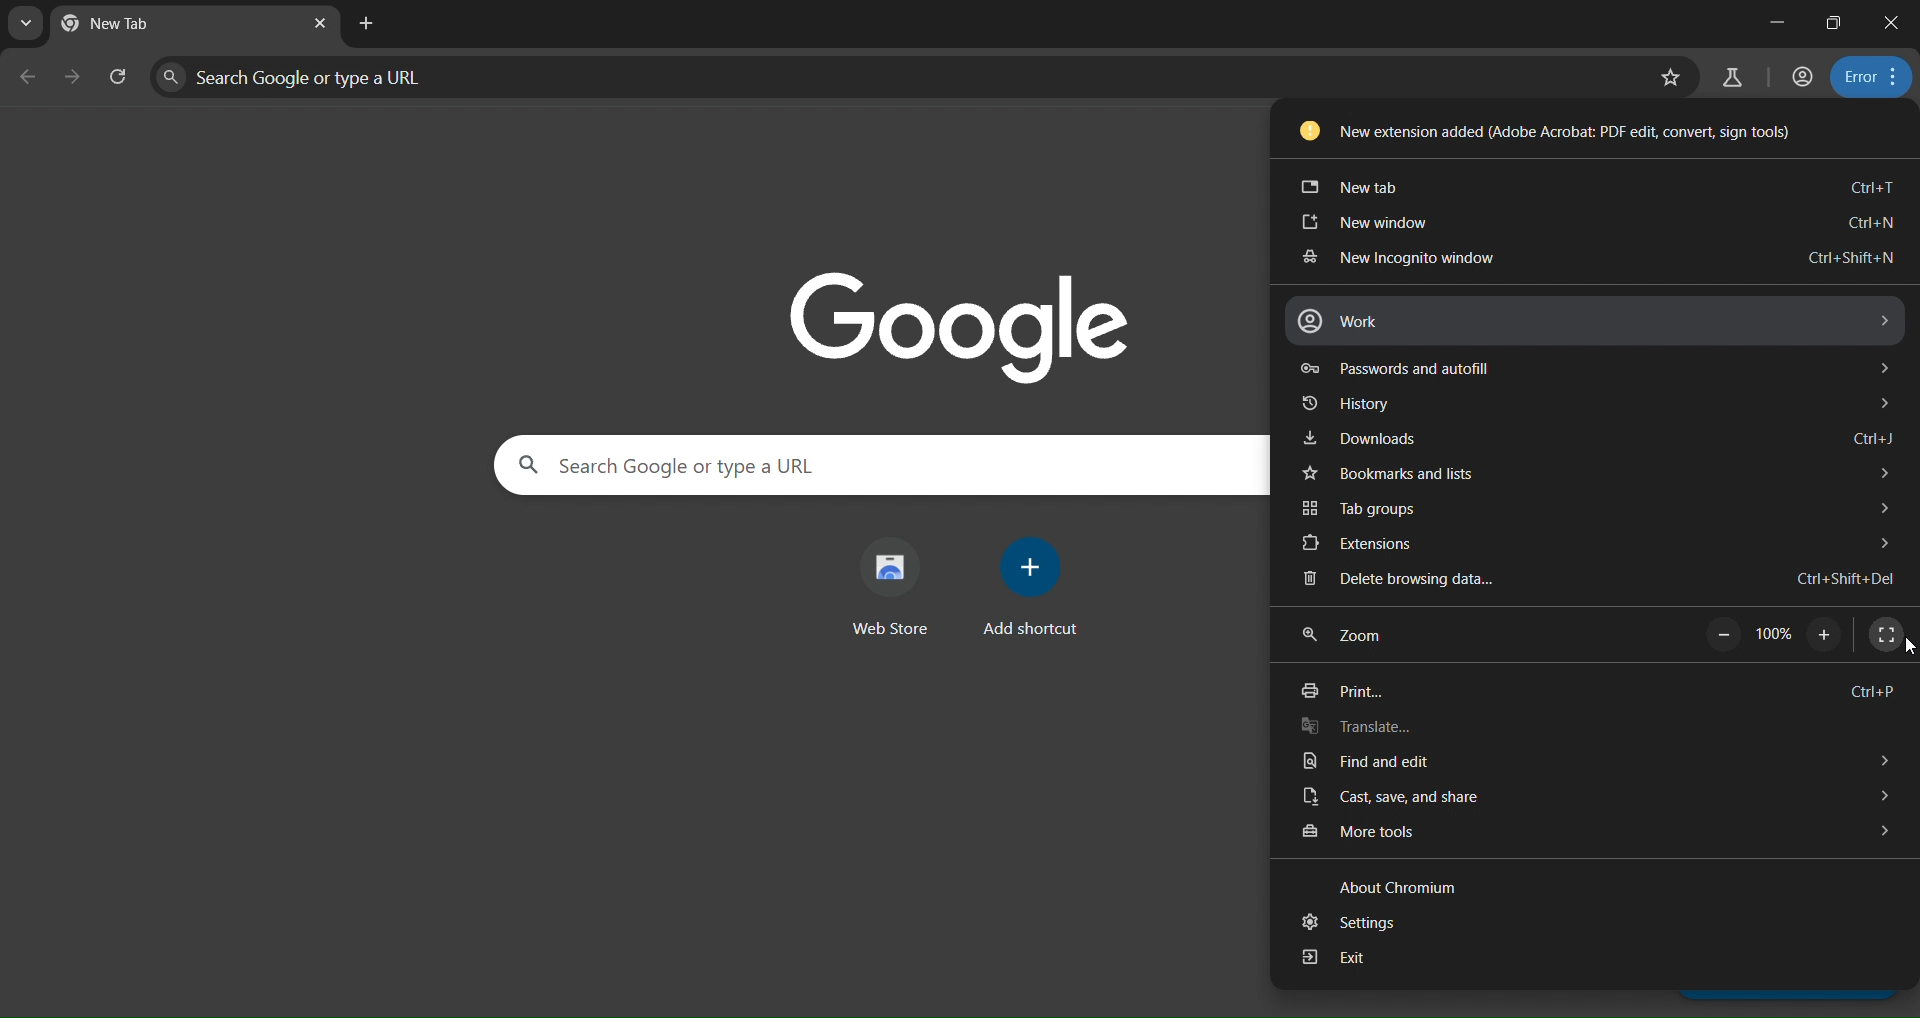 This screenshot has height=1018, width=1920. Describe the element at coordinates (1598, 725) in the screenshot. I see `translate` at that location.